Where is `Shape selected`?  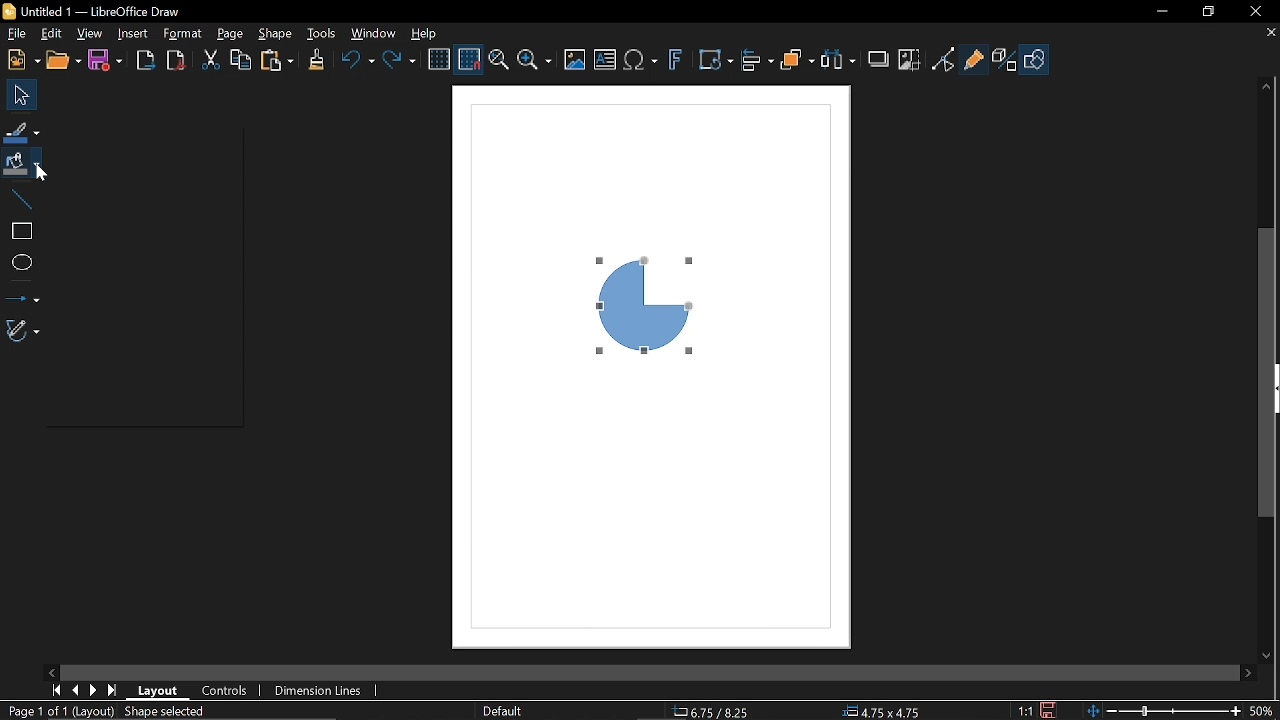
Shape selected is located at coordinates (173, 712).